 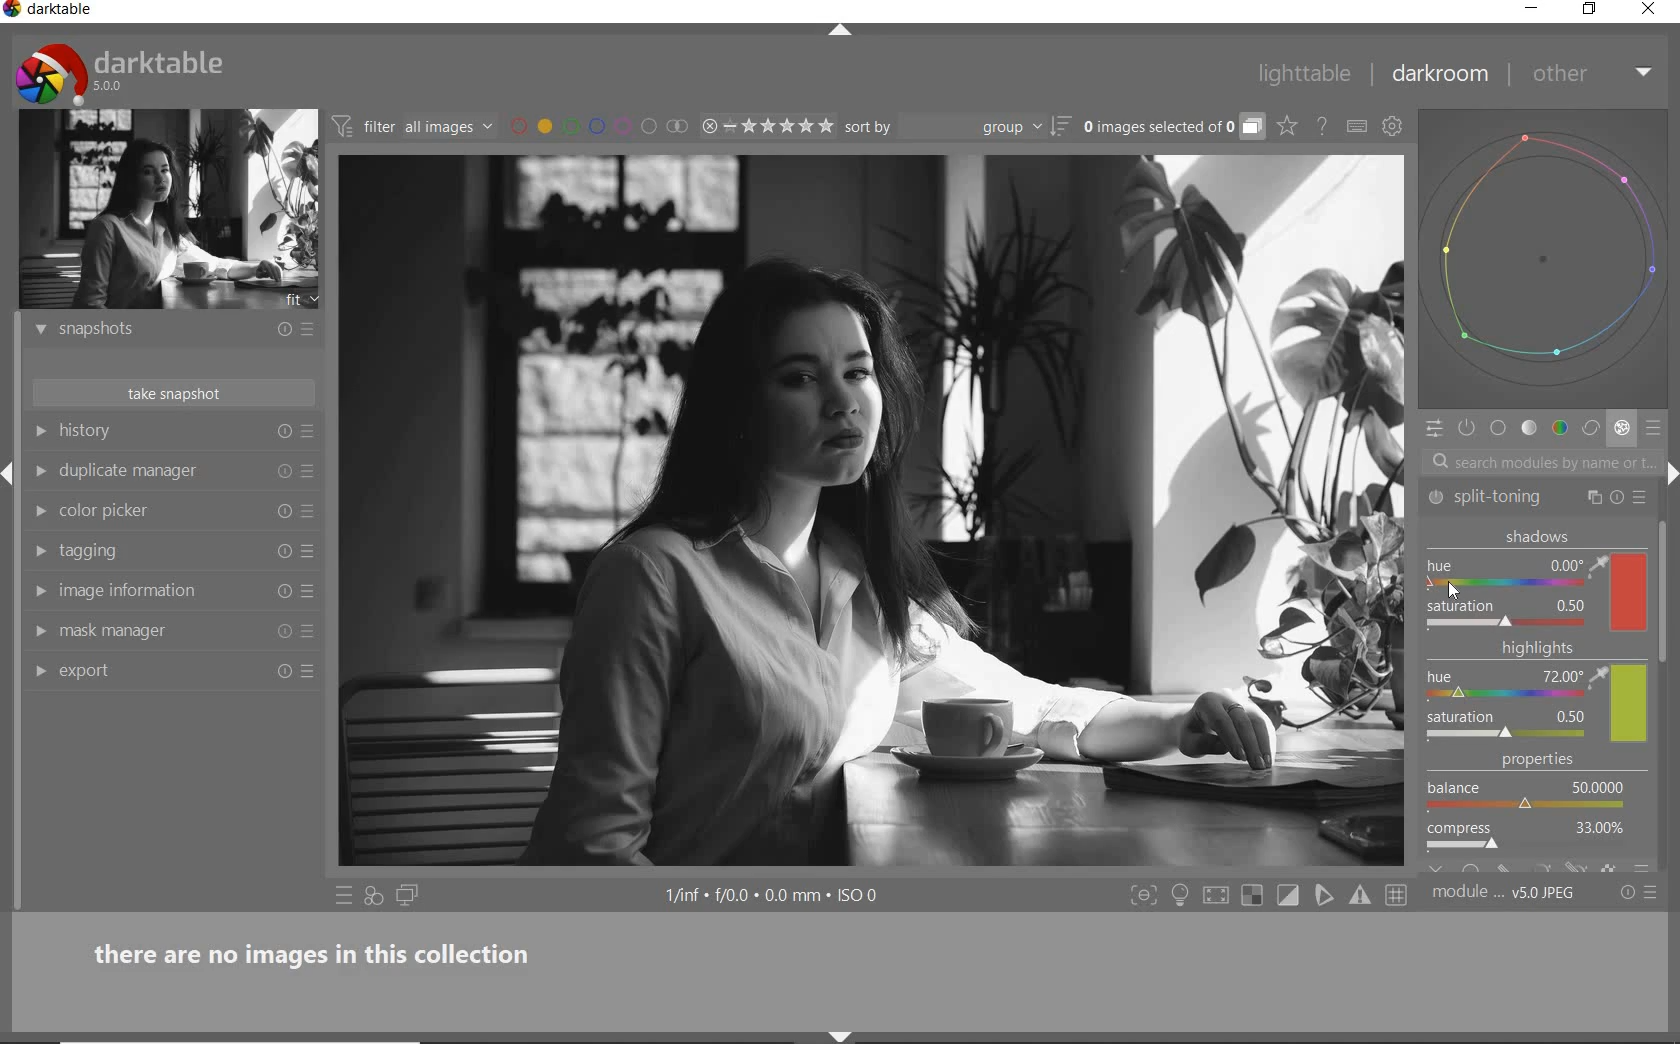 What do you see at coordinates (170, 393) in the screenshot?
I see `take snapshot` at bounding box center [170, 393].